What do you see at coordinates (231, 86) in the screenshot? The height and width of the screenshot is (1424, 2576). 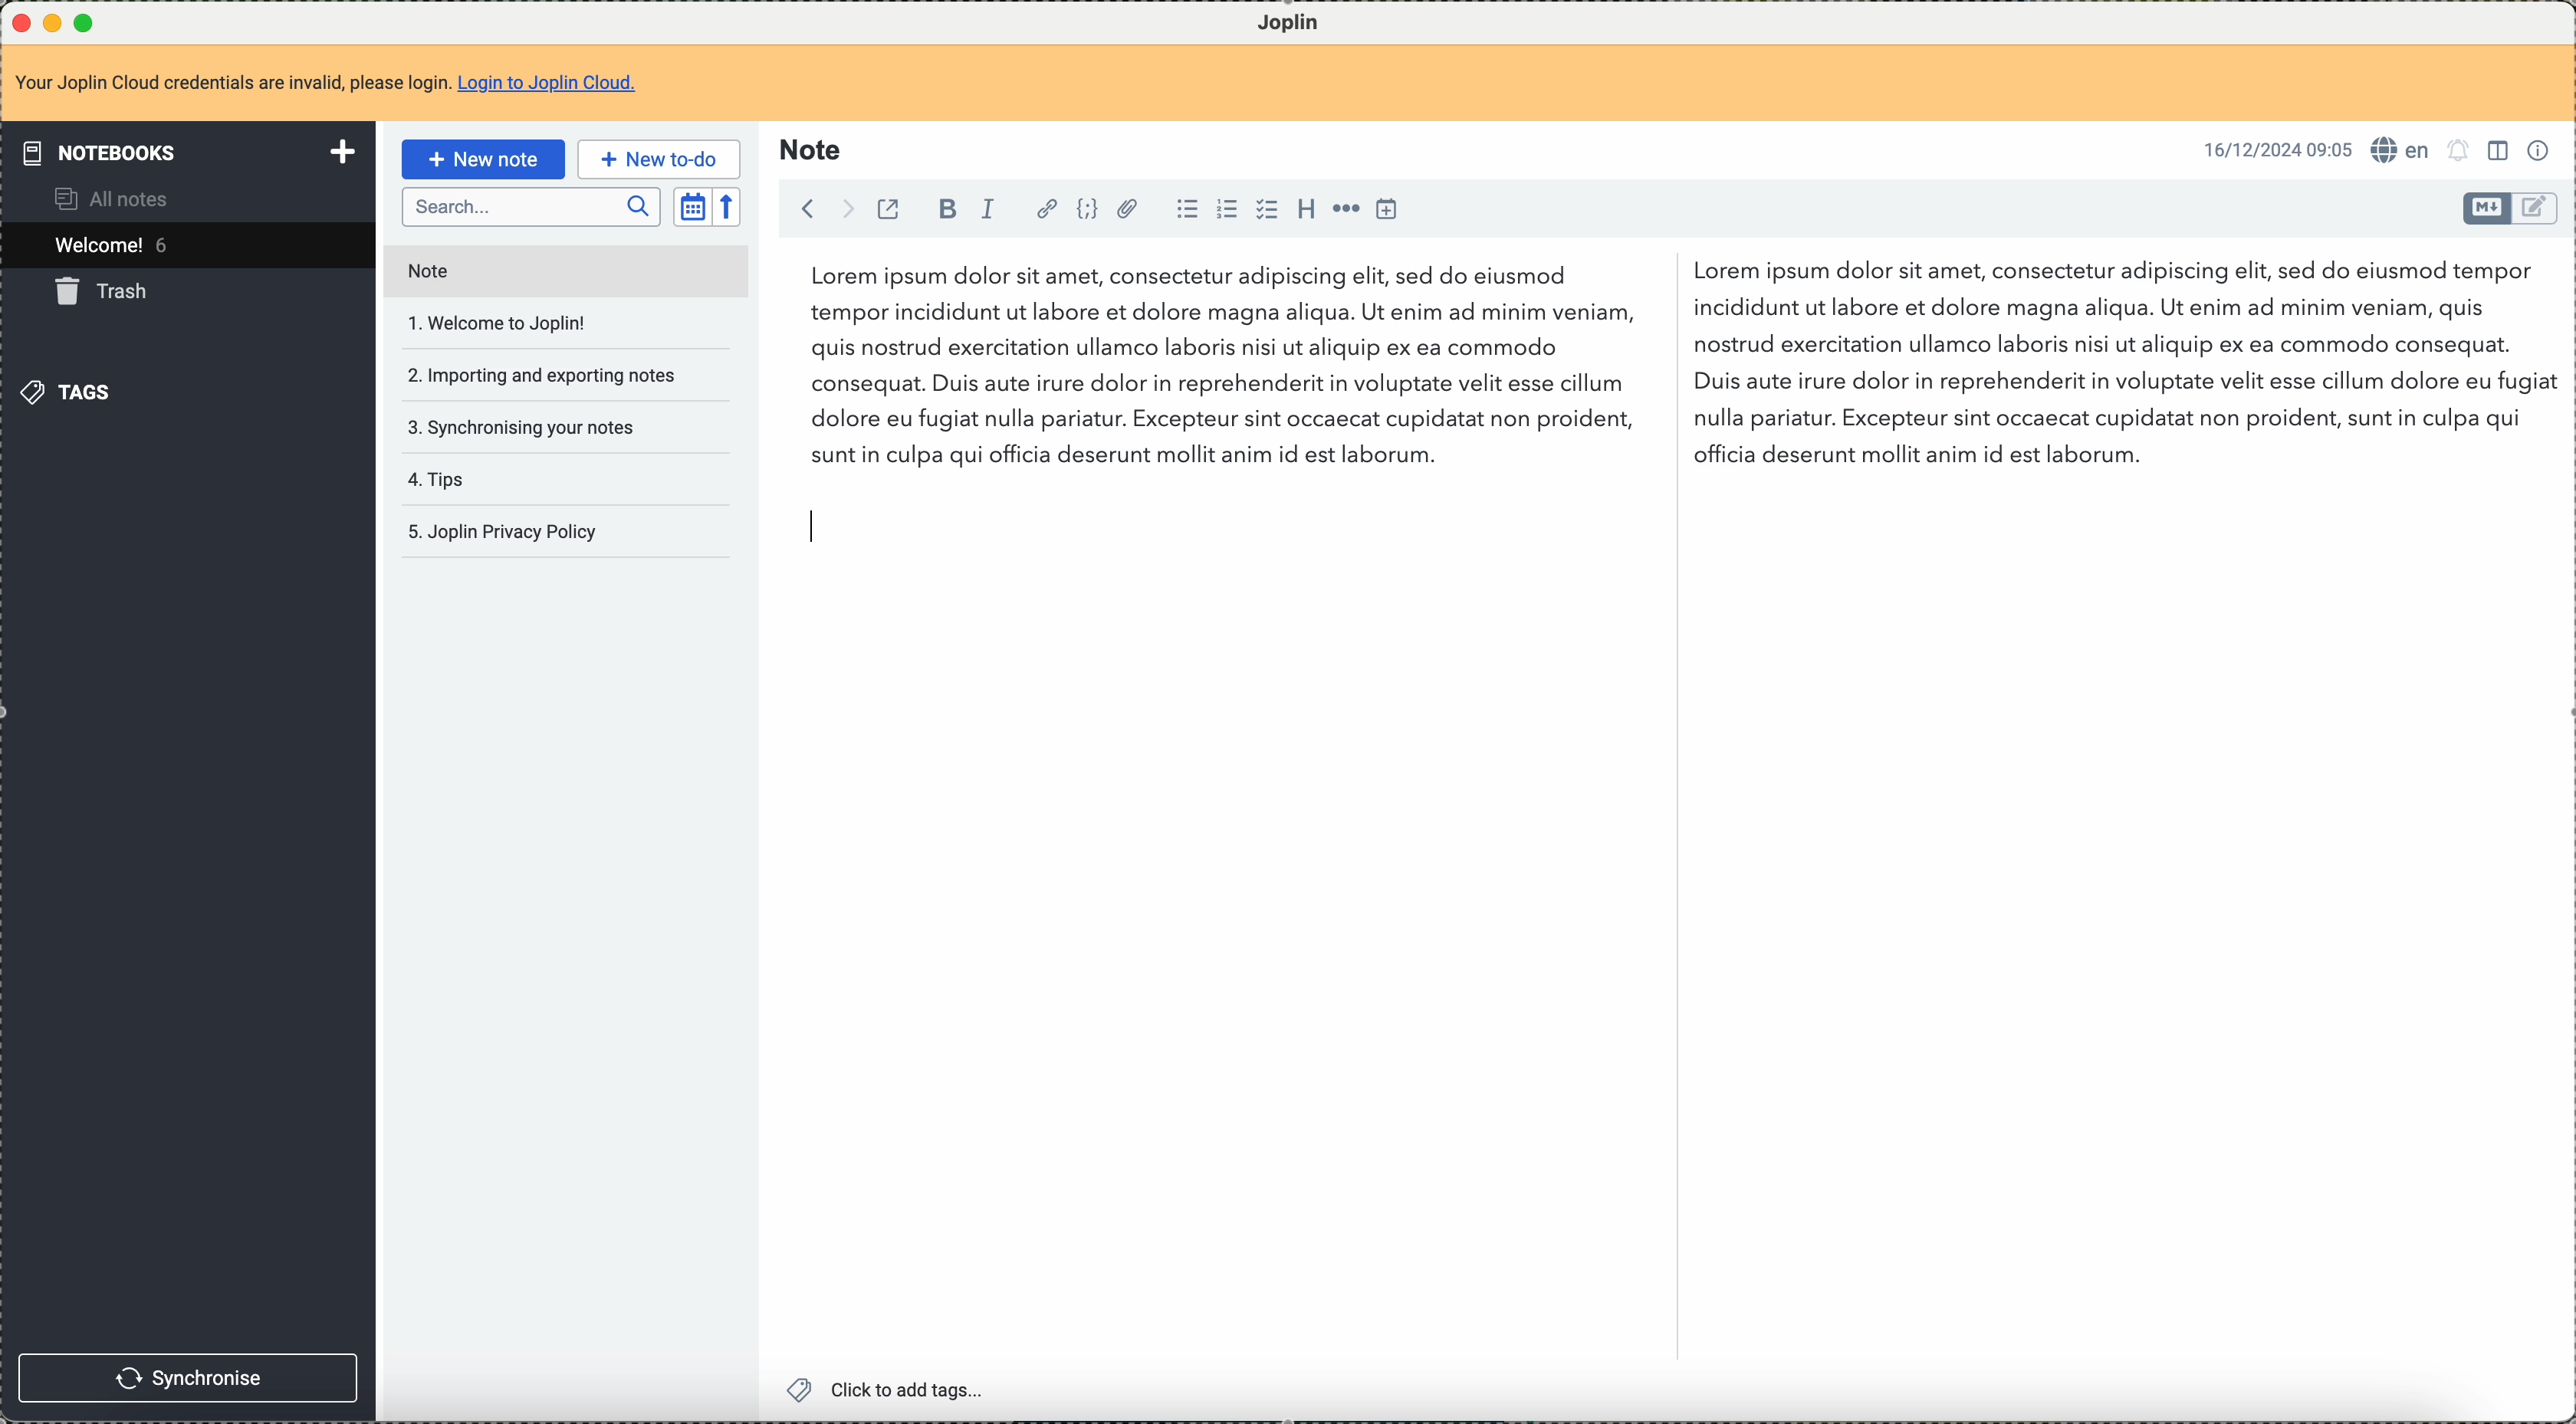 I see `Your Joplin Cloud credentials are invalid, please login.` at bounding box center [231, 86].